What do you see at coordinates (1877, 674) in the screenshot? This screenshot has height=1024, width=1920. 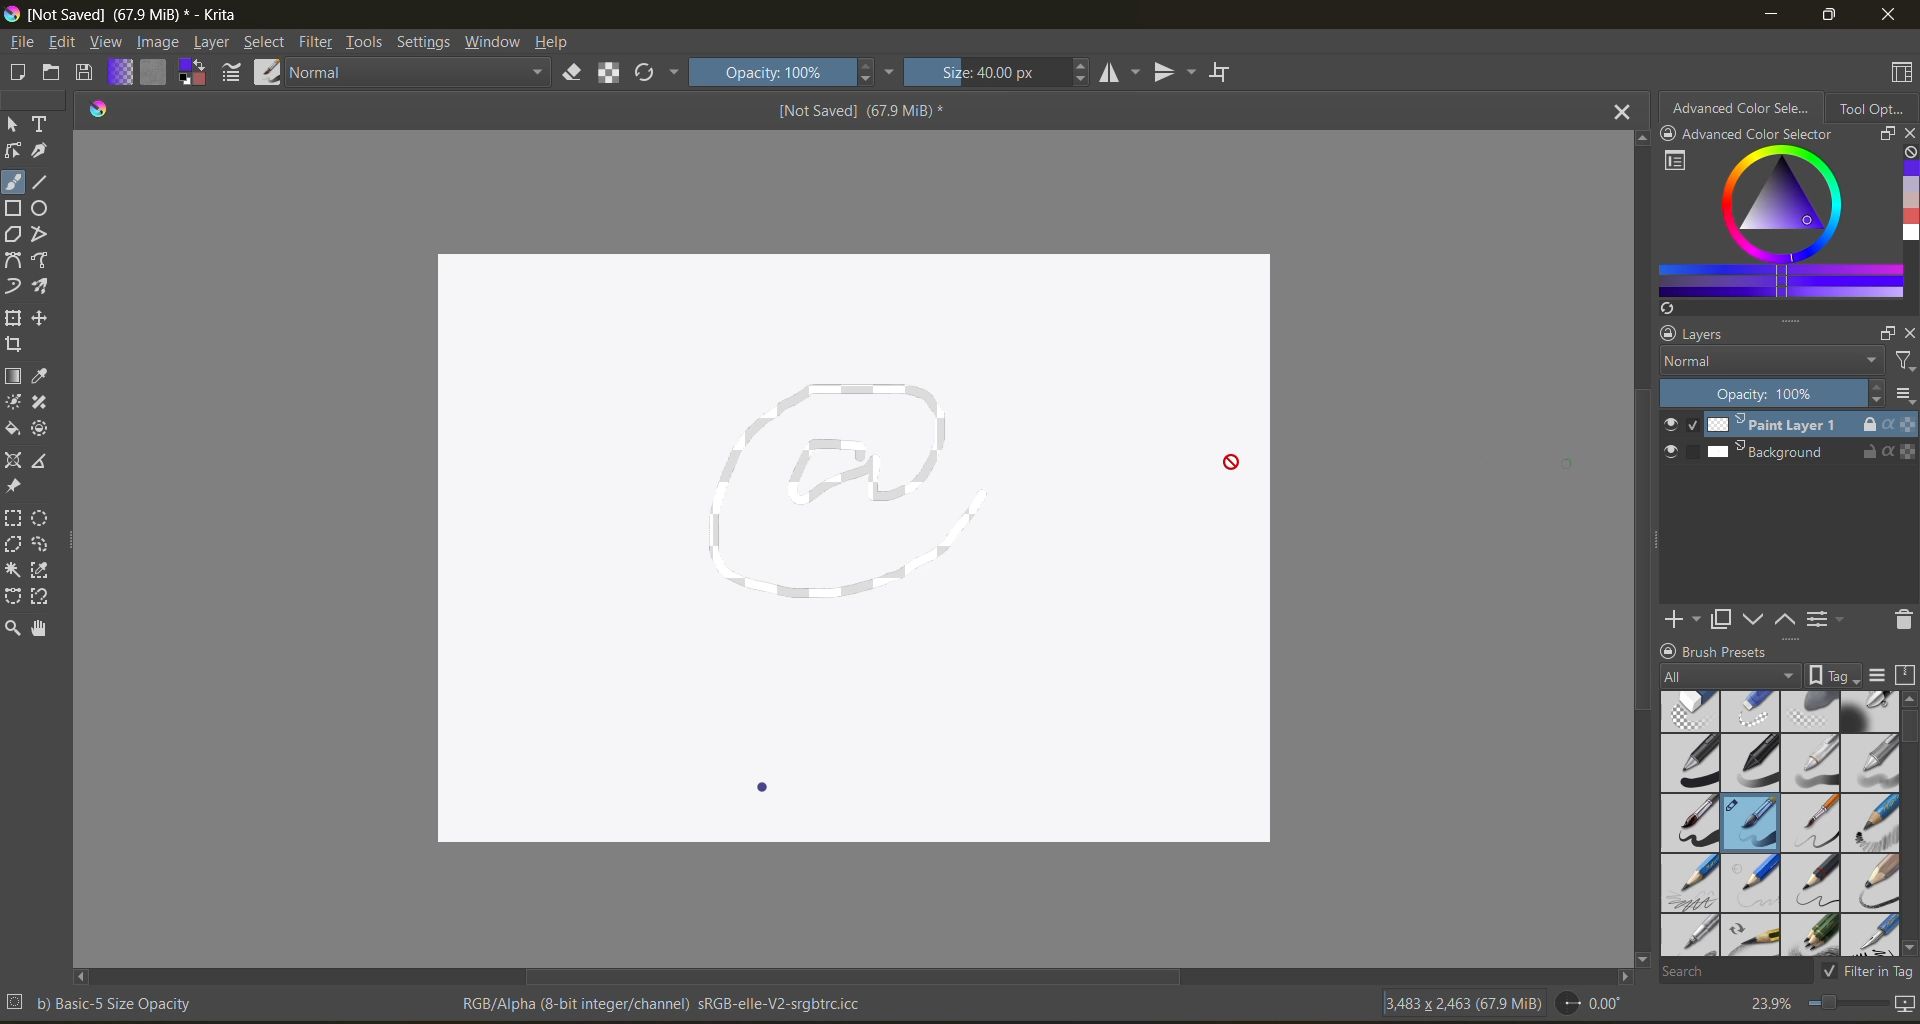 I see `display settings` at bounding box center [1877, 674].